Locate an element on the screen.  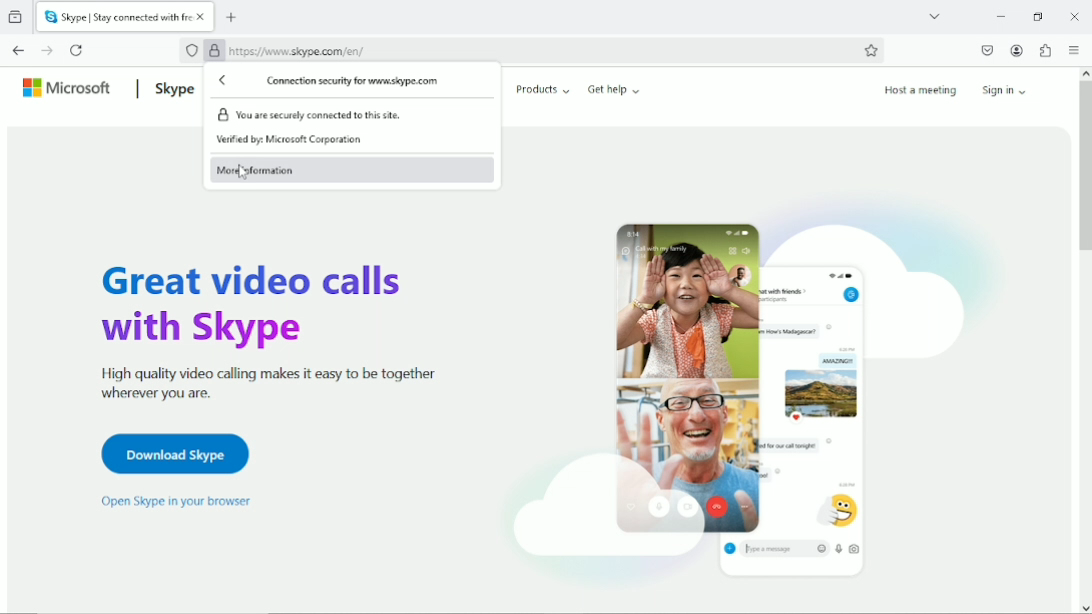
Microsoft is located at coordinates (68, 87).